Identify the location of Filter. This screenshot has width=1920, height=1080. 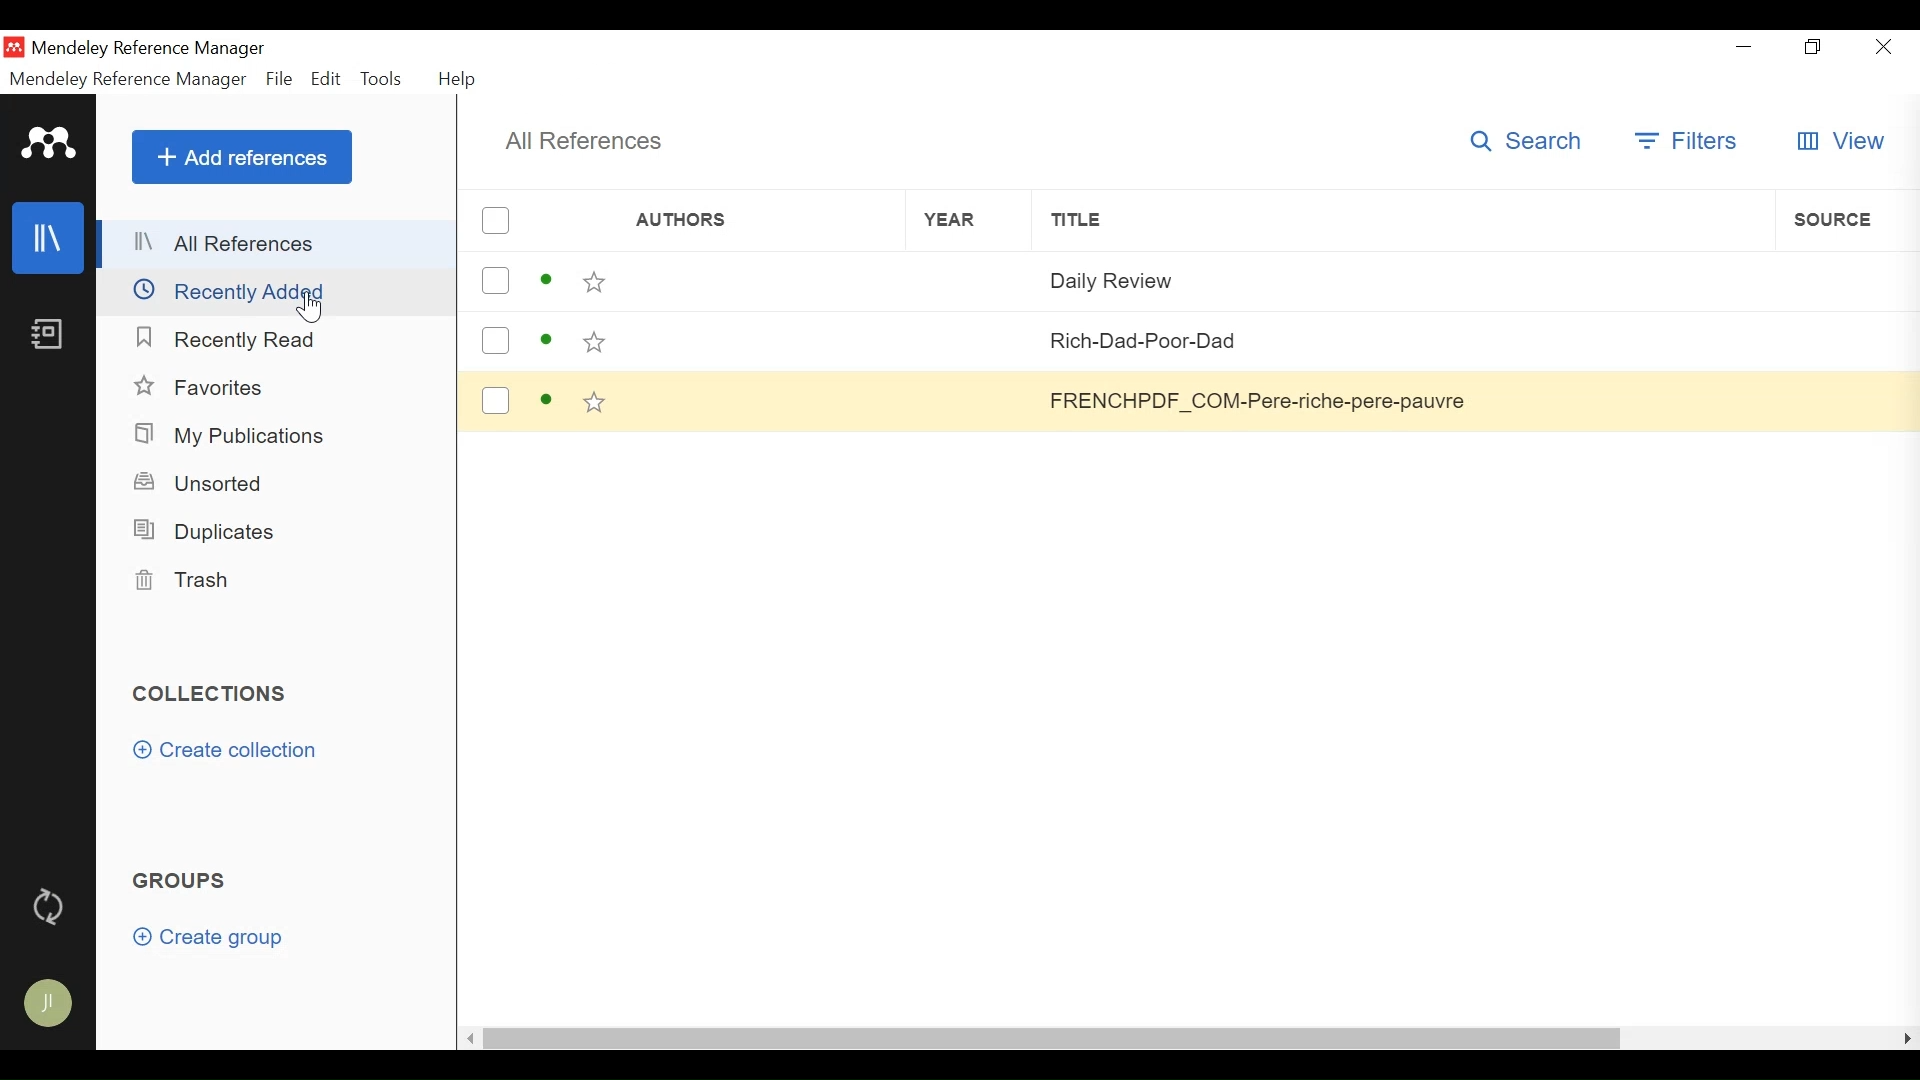
(1685, 143).